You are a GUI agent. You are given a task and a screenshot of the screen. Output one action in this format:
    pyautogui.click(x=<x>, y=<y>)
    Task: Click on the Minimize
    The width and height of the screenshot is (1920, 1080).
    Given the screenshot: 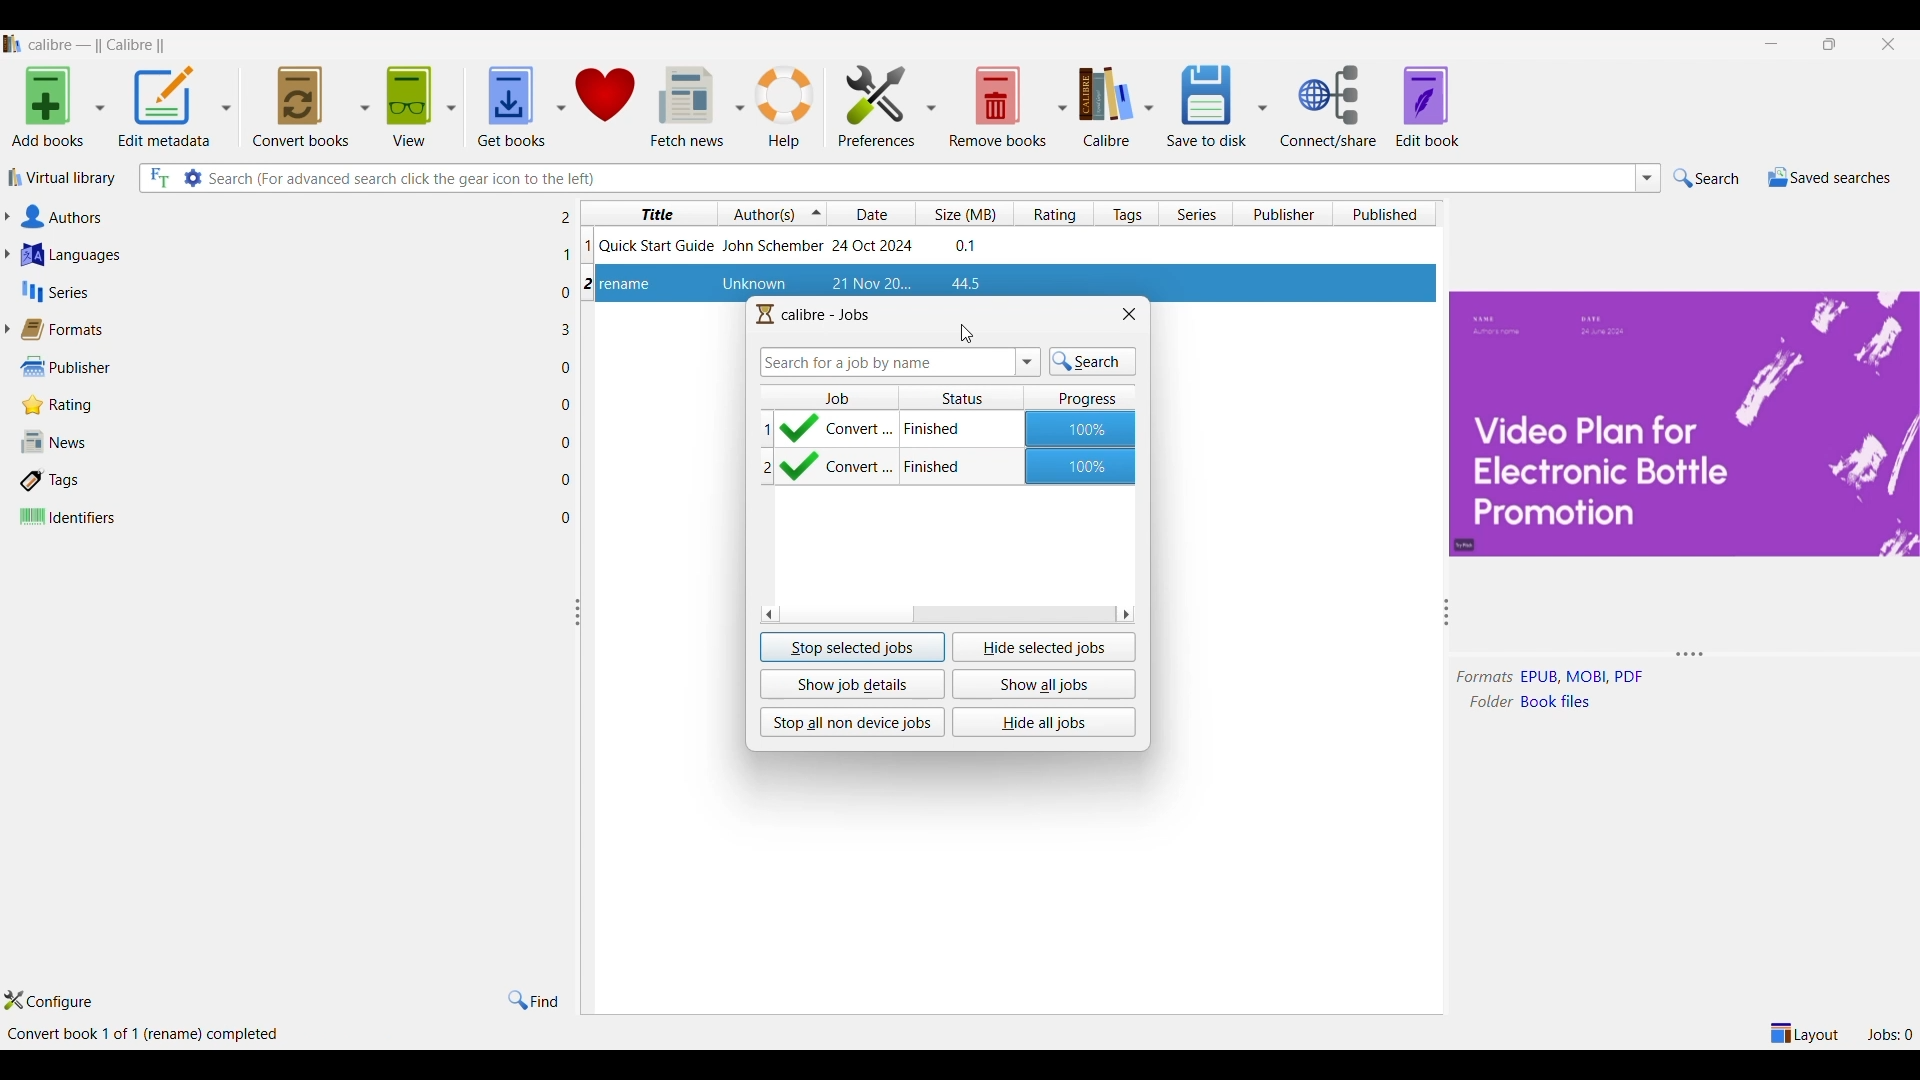 What is the action you would take?
    pyautogui.click(x=1771, y=43)
    